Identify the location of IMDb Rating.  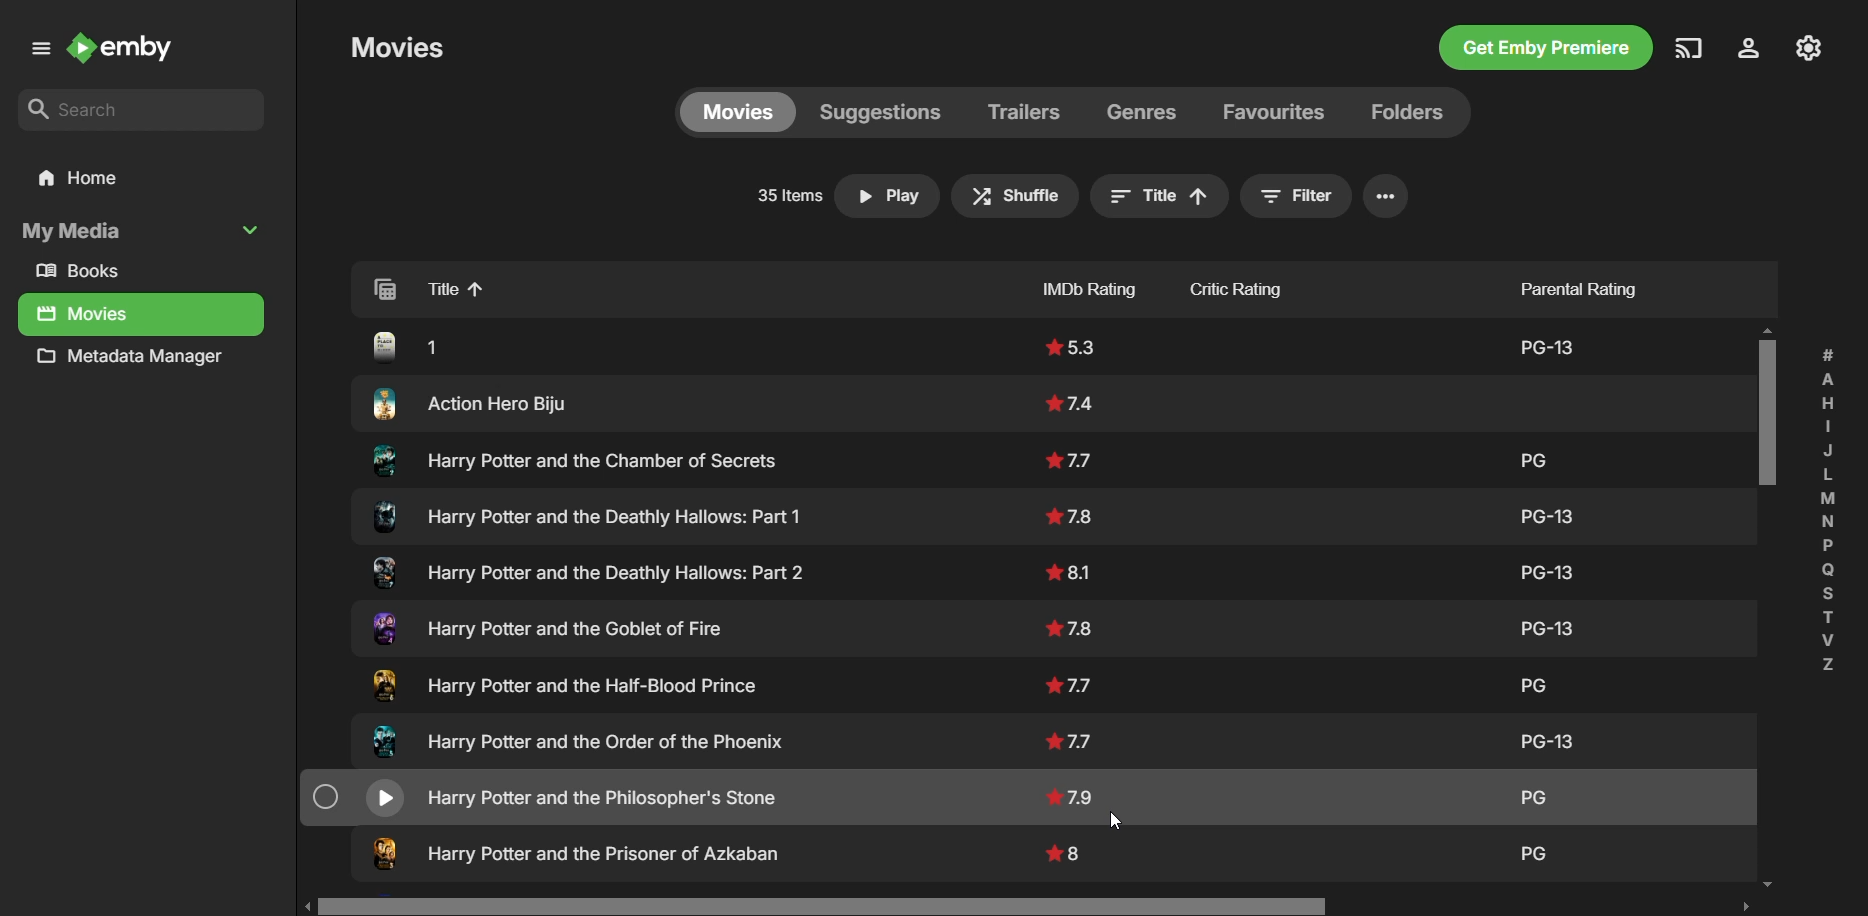
(1049, 285).